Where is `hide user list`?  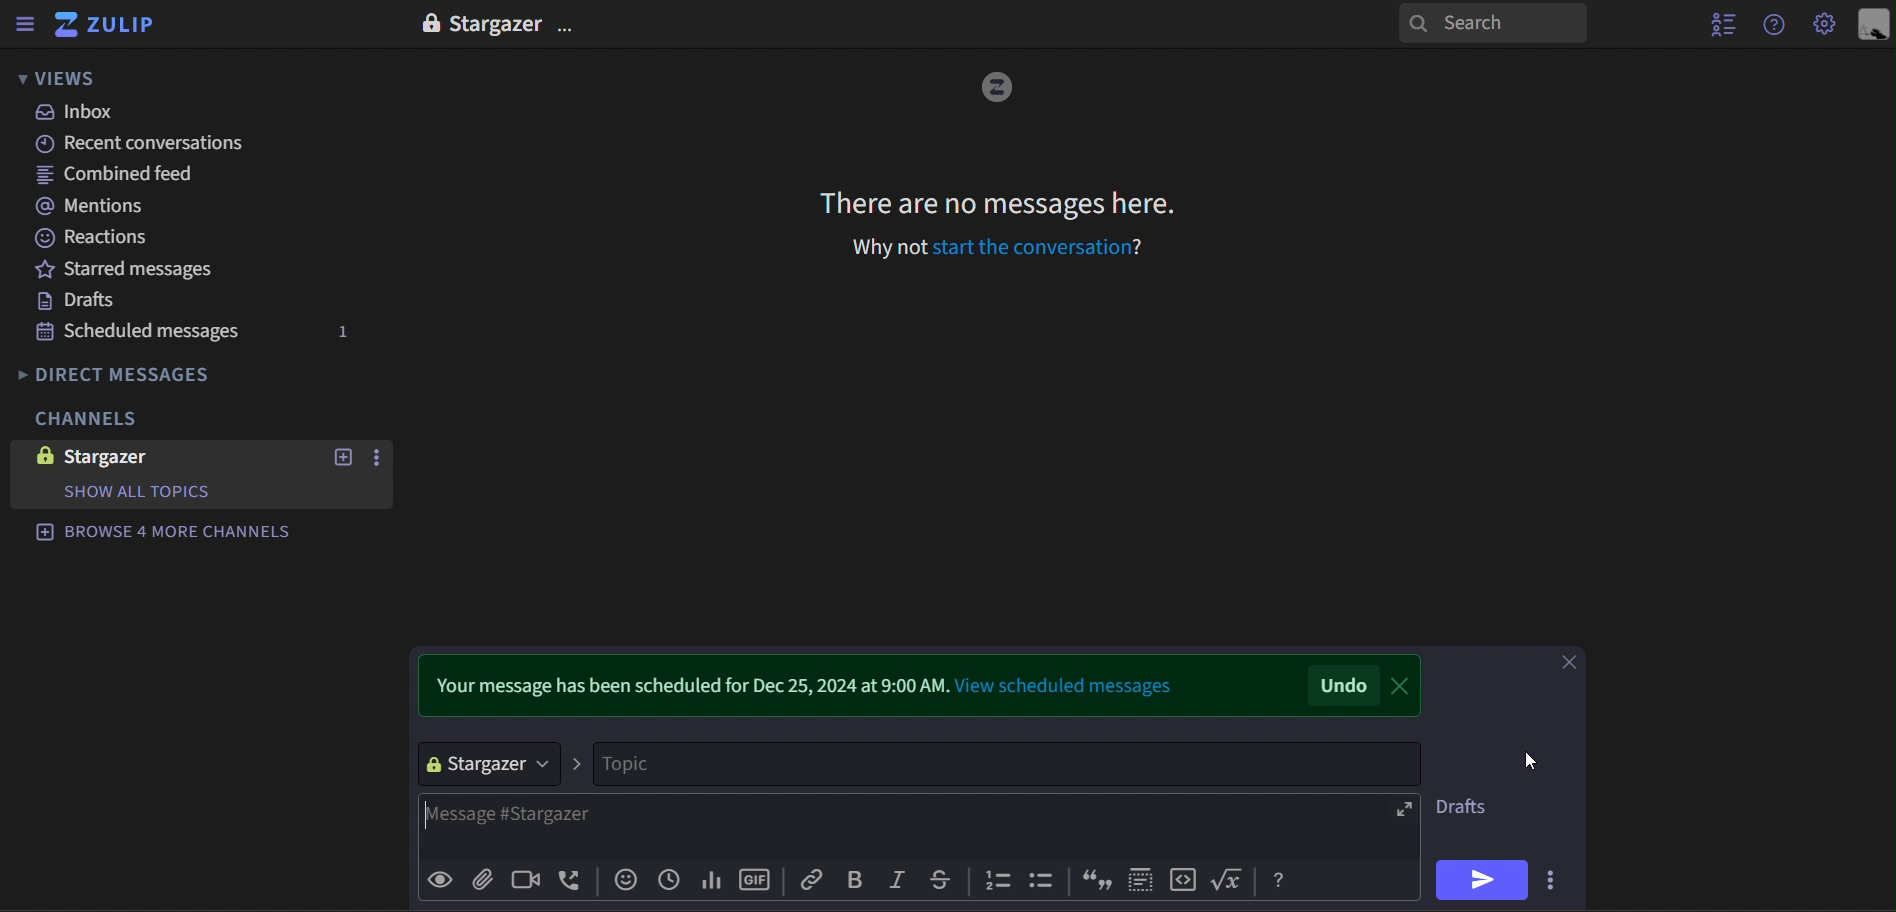 hide user list is located at coordinates (1719, 24).